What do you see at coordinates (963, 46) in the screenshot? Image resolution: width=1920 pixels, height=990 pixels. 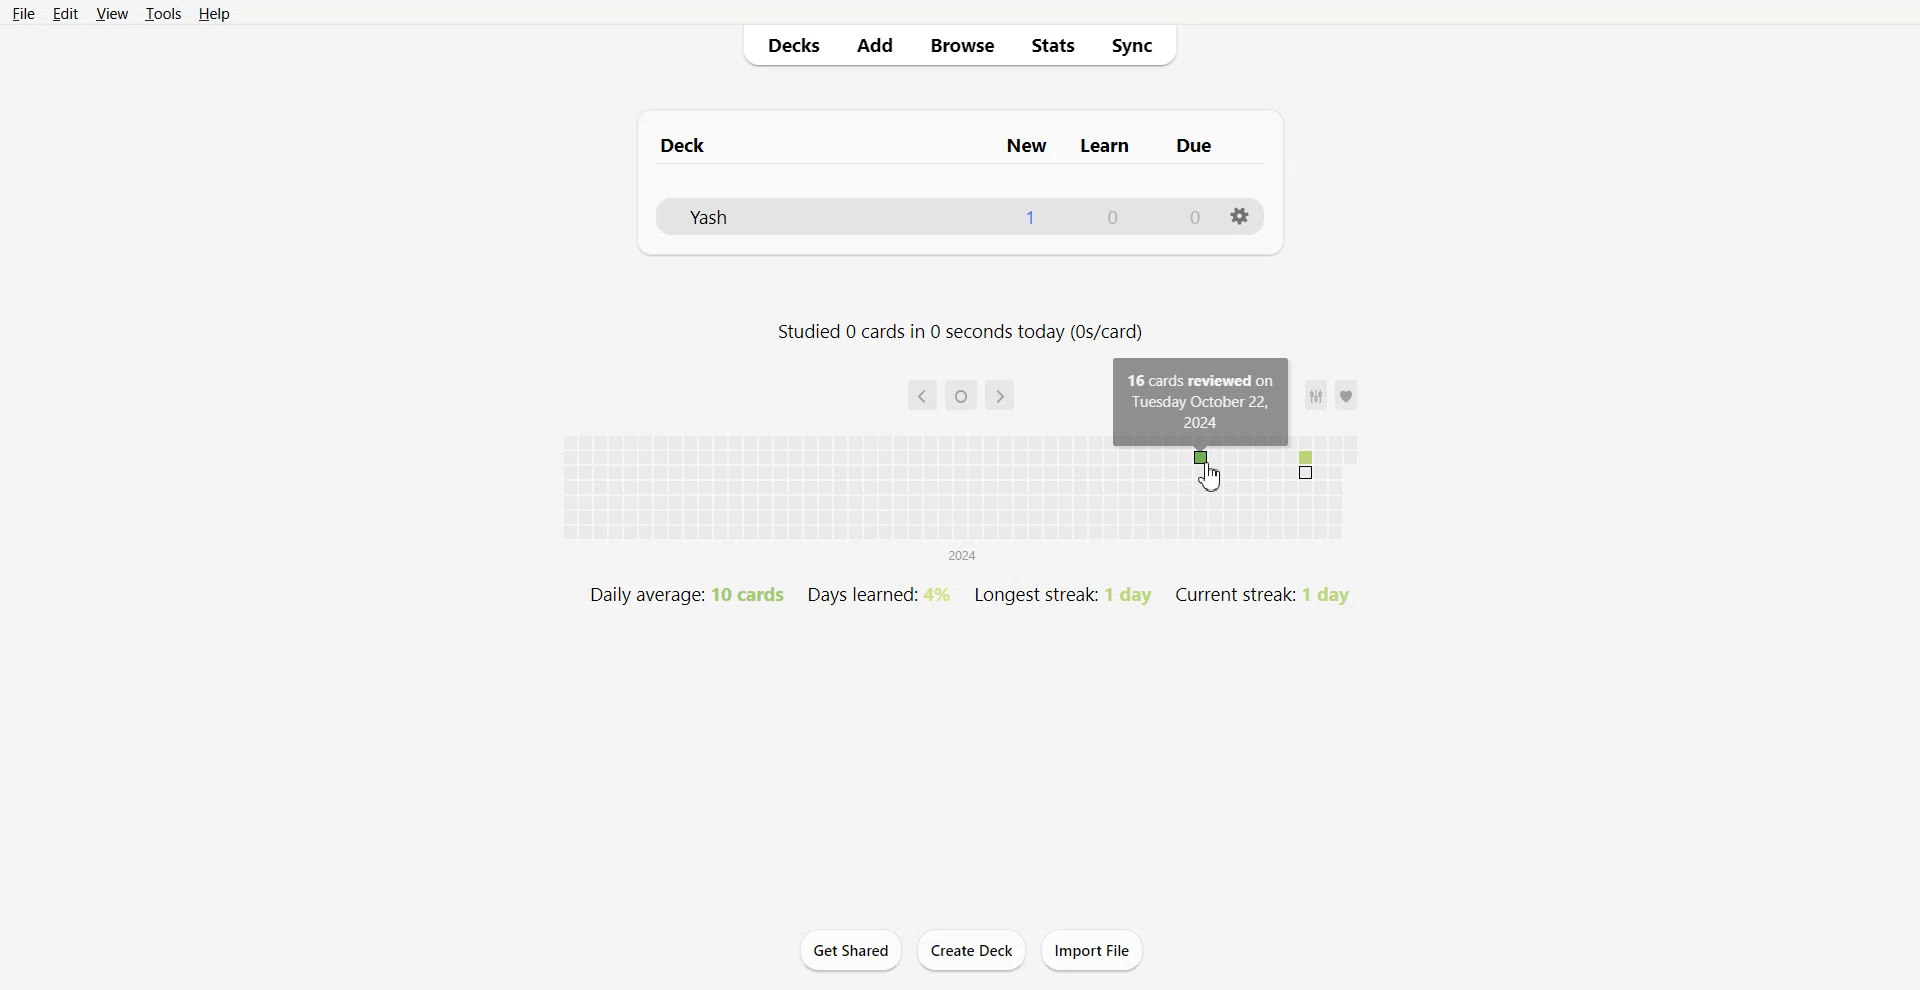 I see `Browse` at bounding box center [963, 46].